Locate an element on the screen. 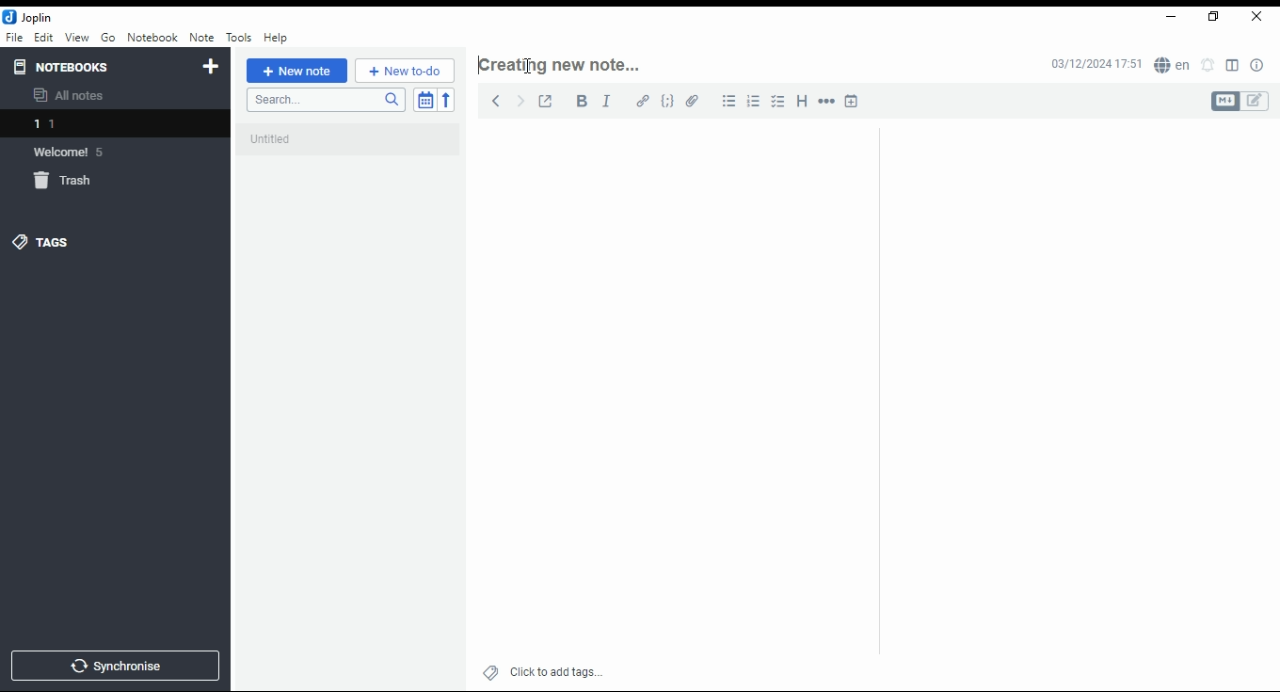  help is located at coordinates (276, 38).